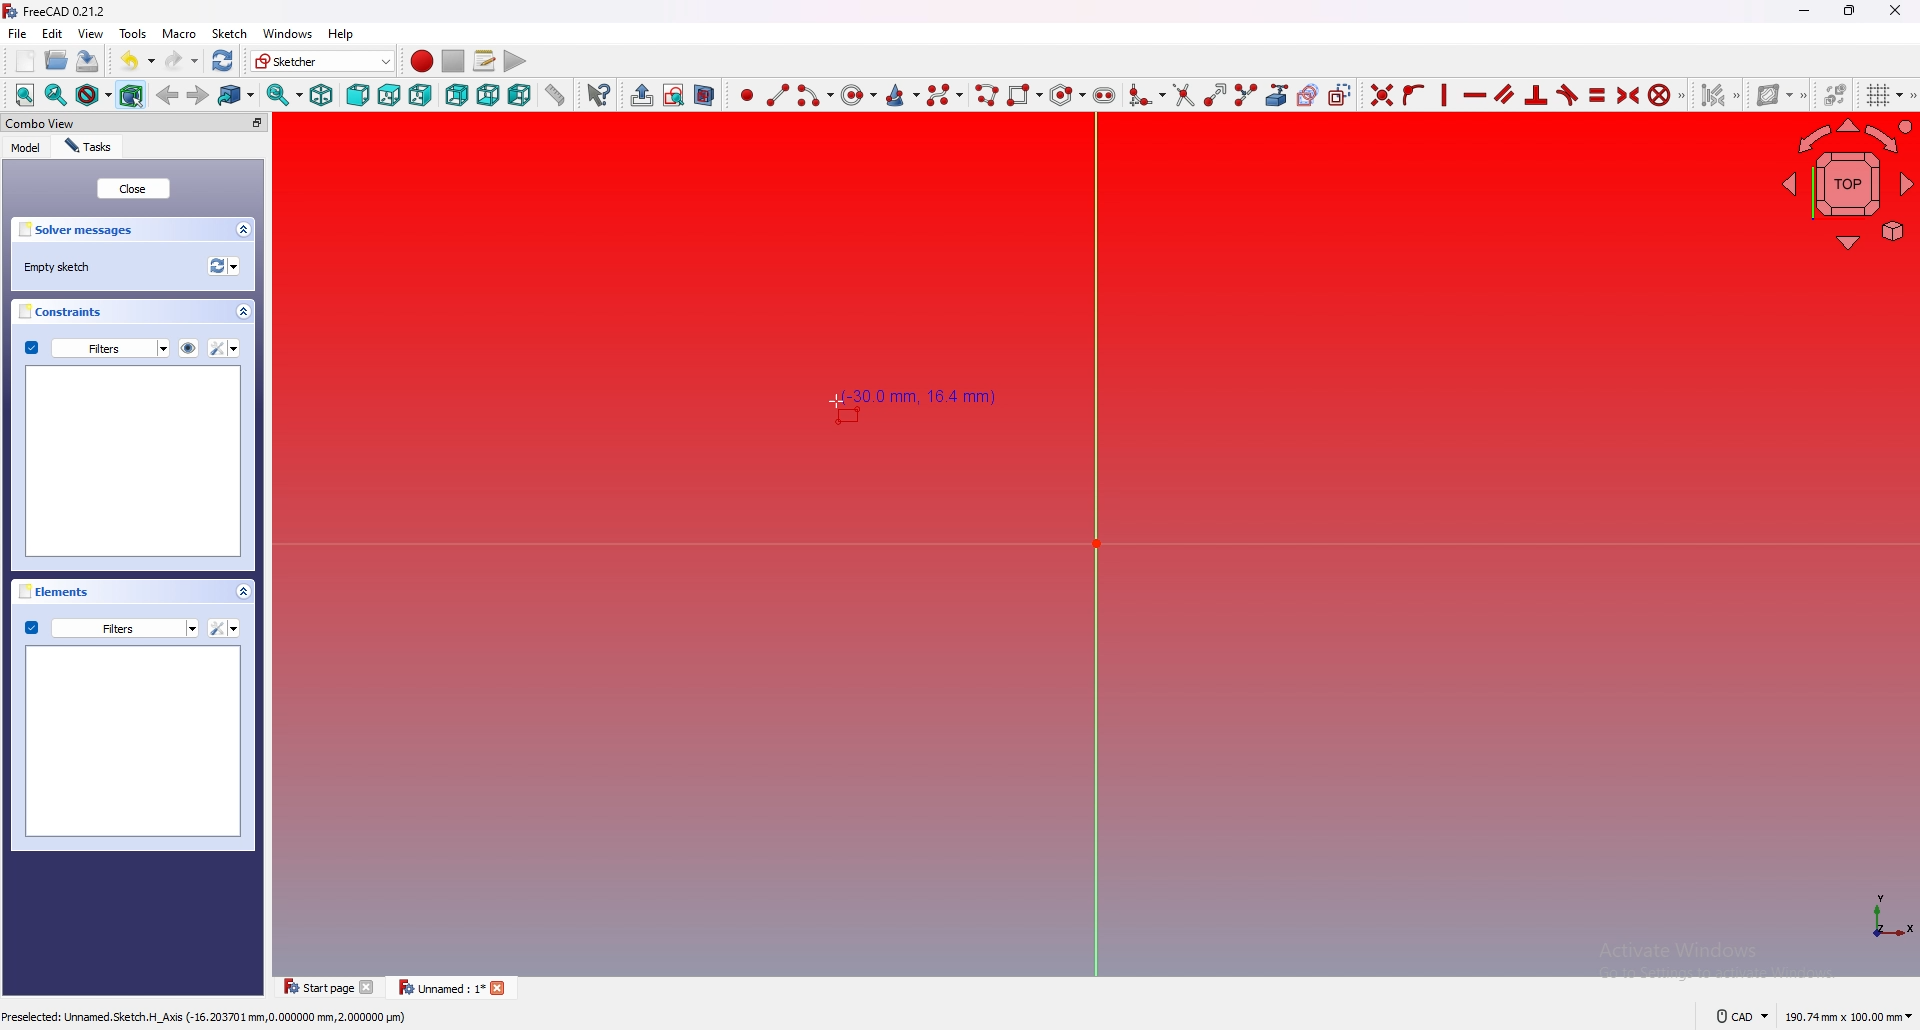 The width and height of the screenshot is (1920, 1030). I want to click on tab, so click(450, 986).